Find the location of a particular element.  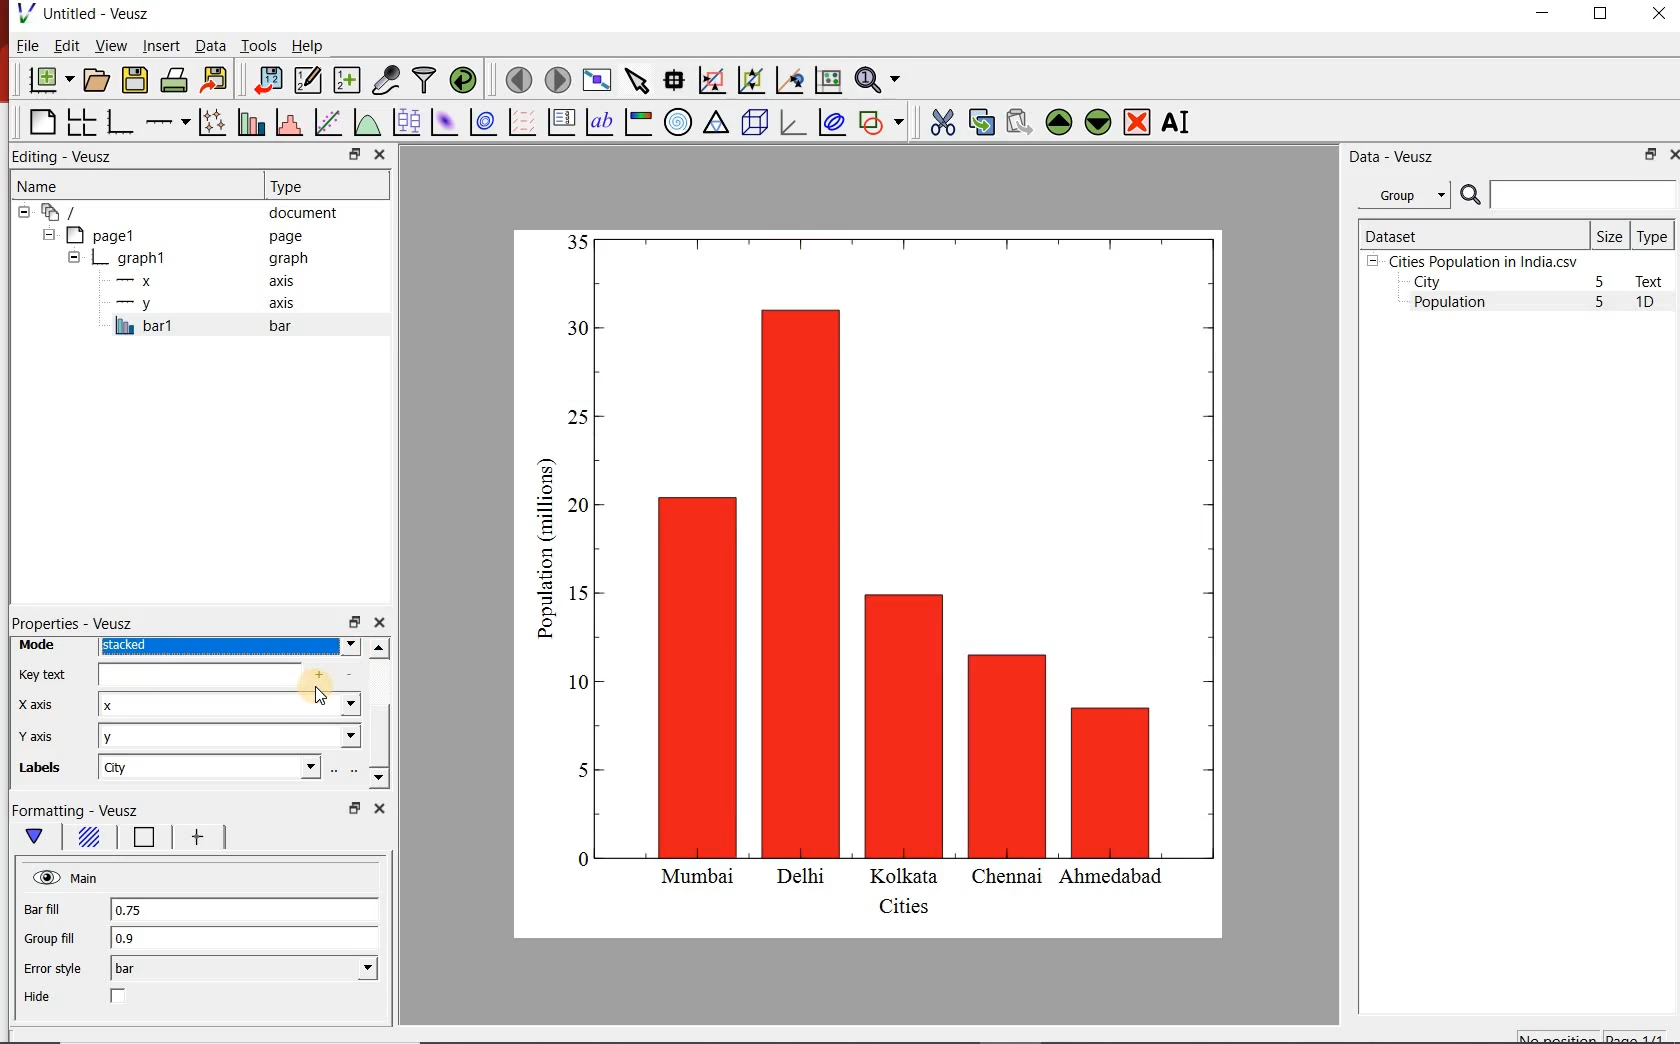

Help is located at coordinates (309, 45).